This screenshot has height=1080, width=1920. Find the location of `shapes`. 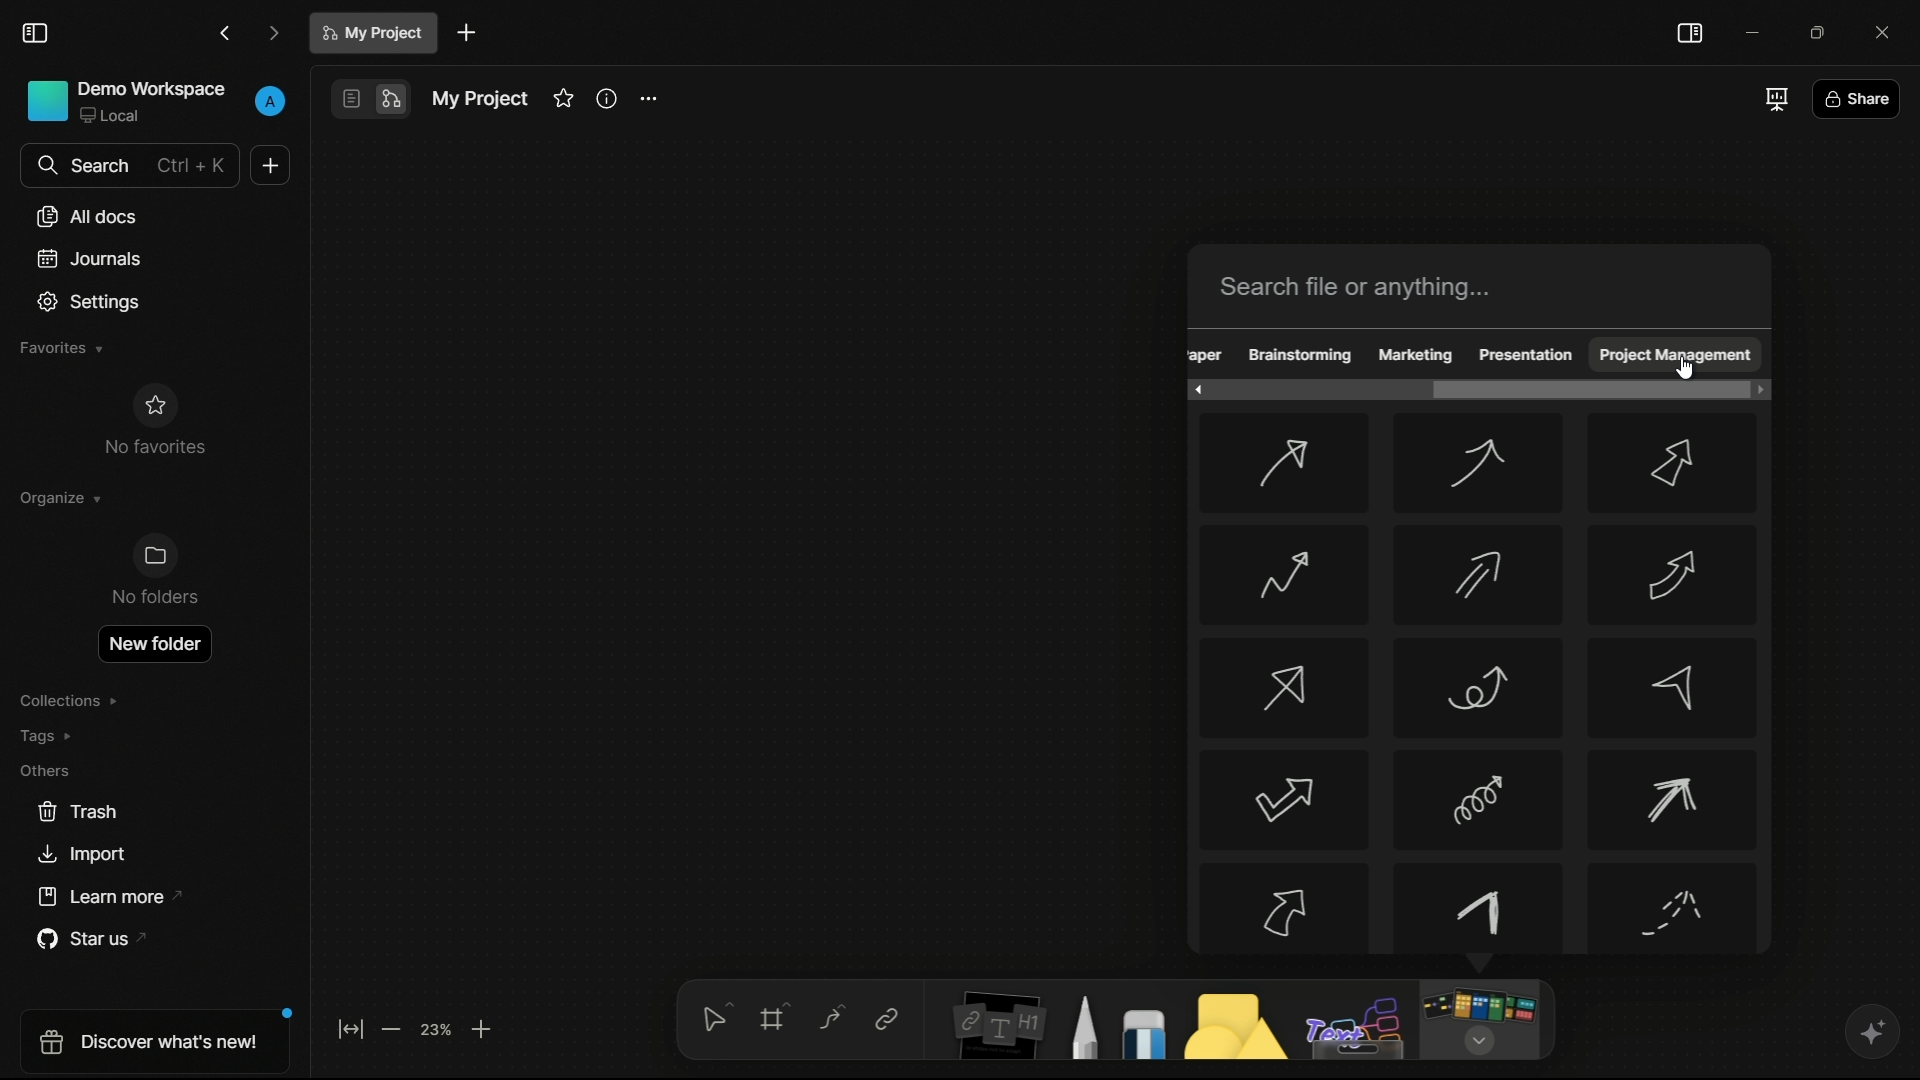

shapes is located at coordinates (1231, 1025).